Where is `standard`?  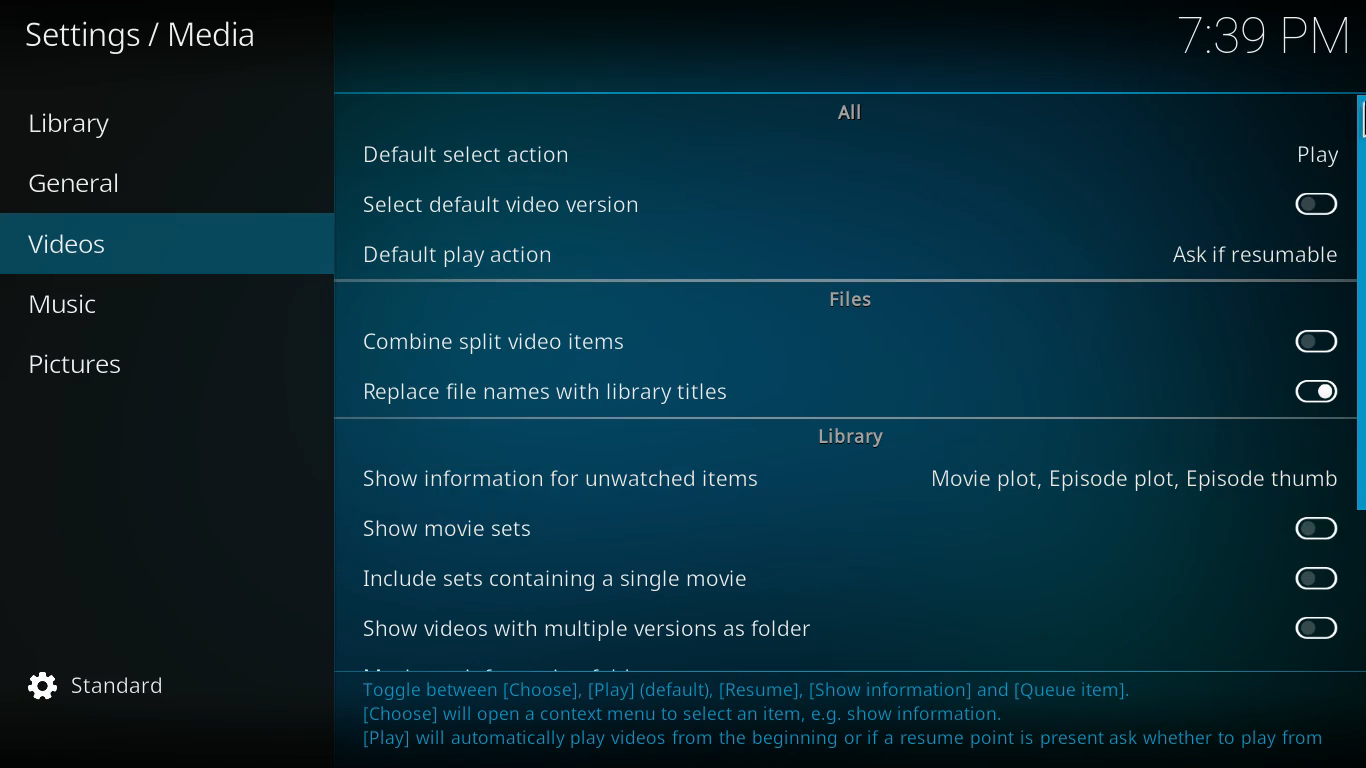
standard is located at coordinates (109, 686).